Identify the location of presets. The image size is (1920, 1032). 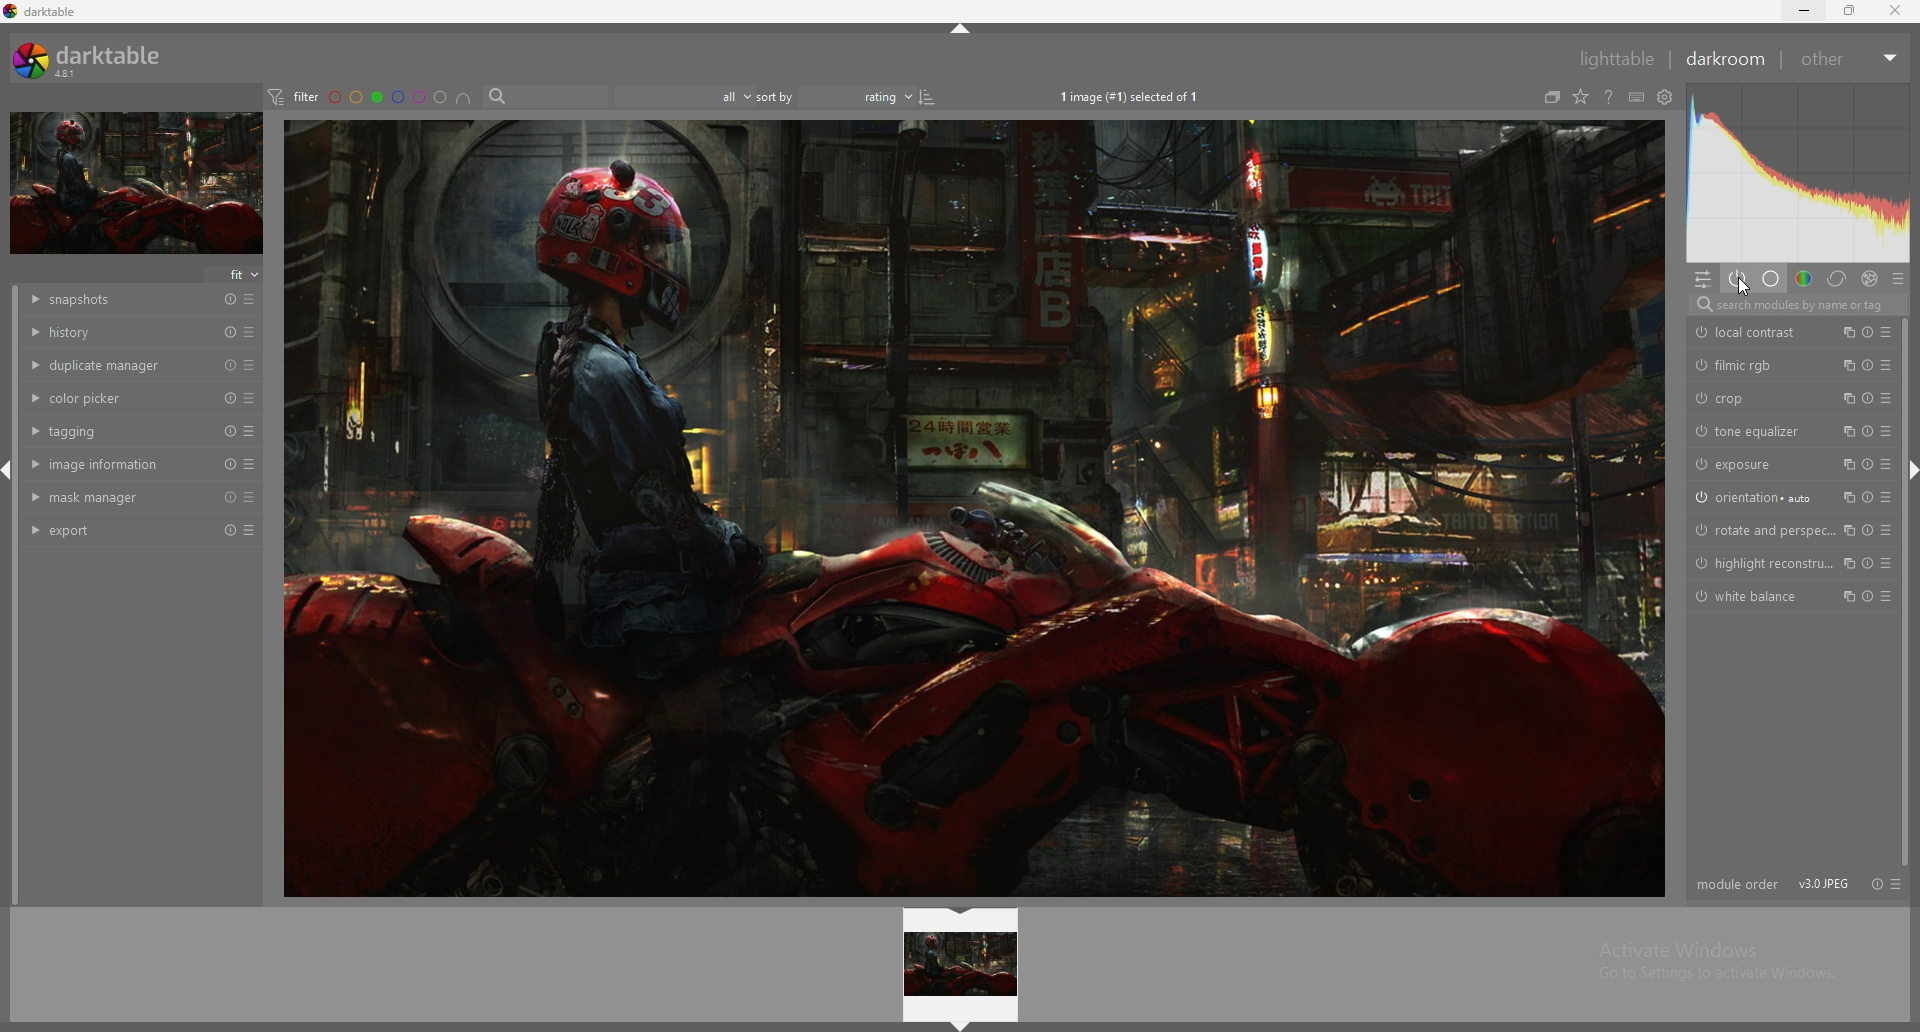
(250, 464).